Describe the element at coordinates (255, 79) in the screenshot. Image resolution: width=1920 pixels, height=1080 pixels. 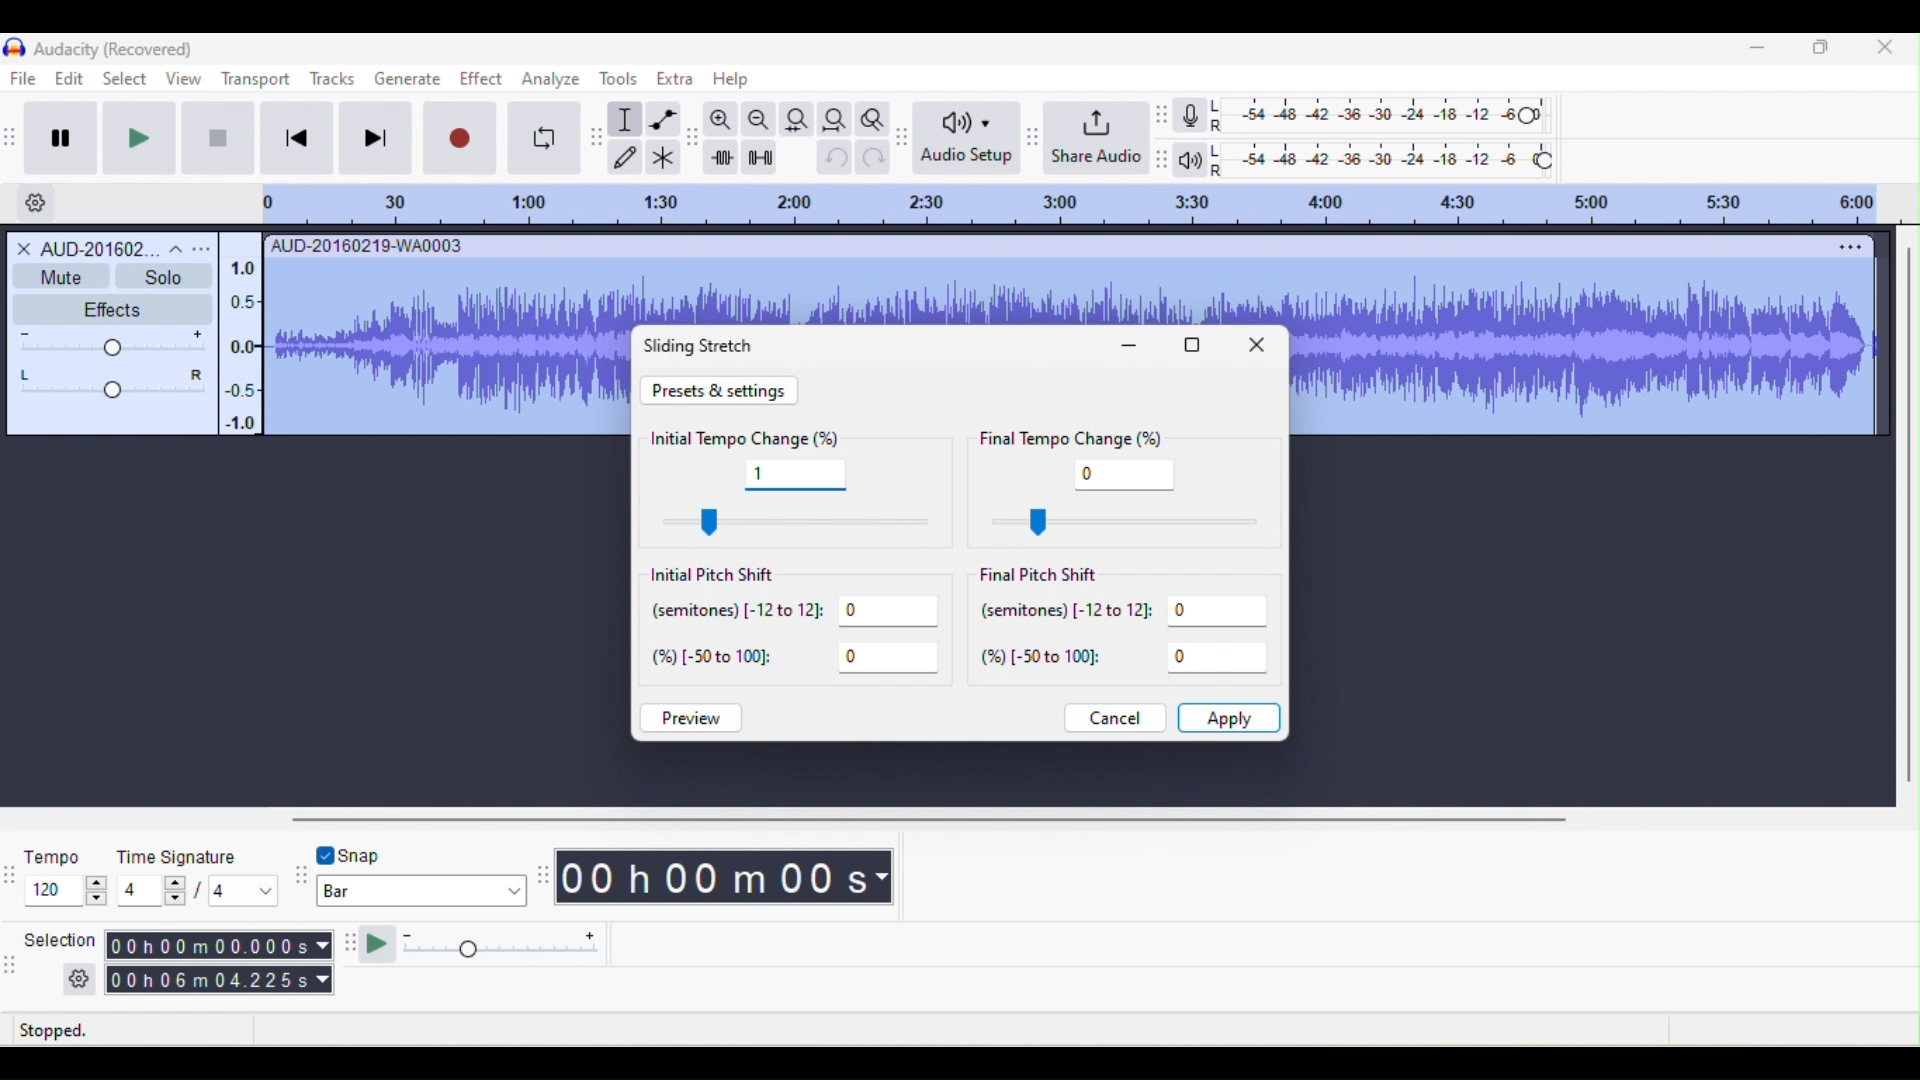
I see `transport` at that location.